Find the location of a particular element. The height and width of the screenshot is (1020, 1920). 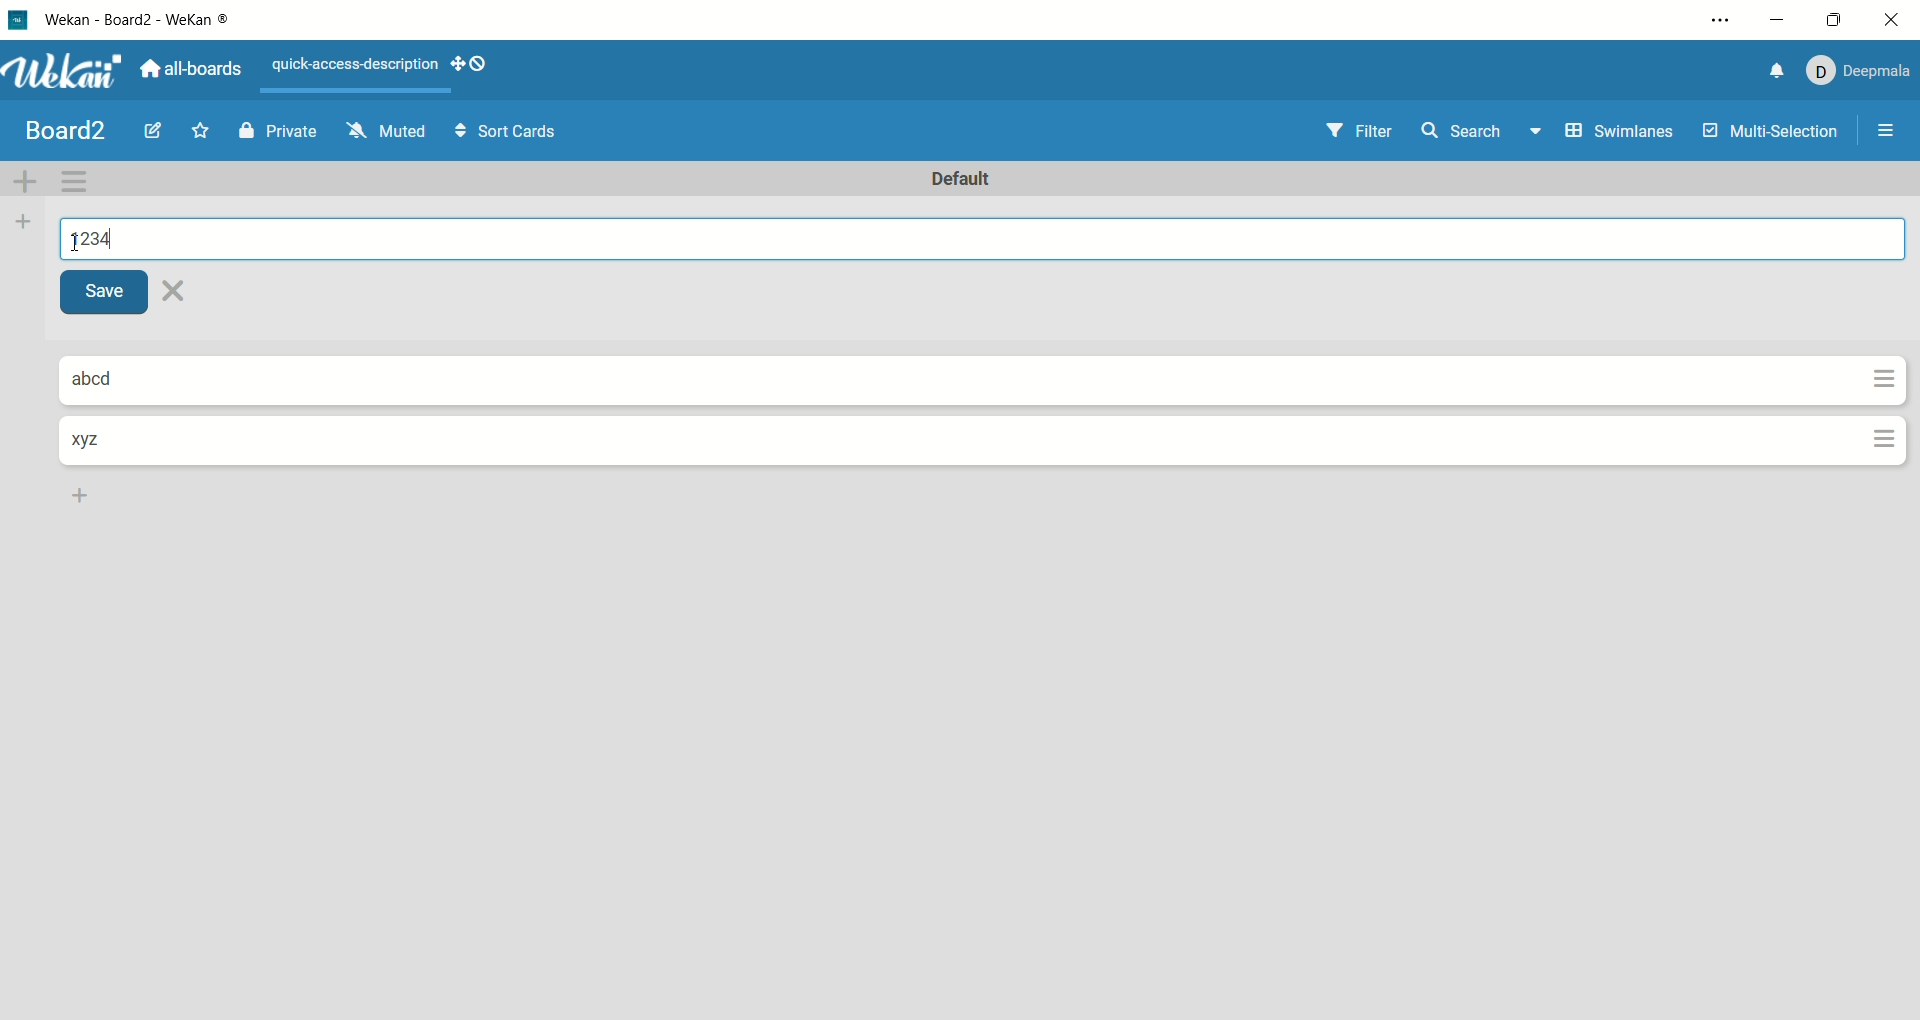

title is located at coordinates (67, 129).